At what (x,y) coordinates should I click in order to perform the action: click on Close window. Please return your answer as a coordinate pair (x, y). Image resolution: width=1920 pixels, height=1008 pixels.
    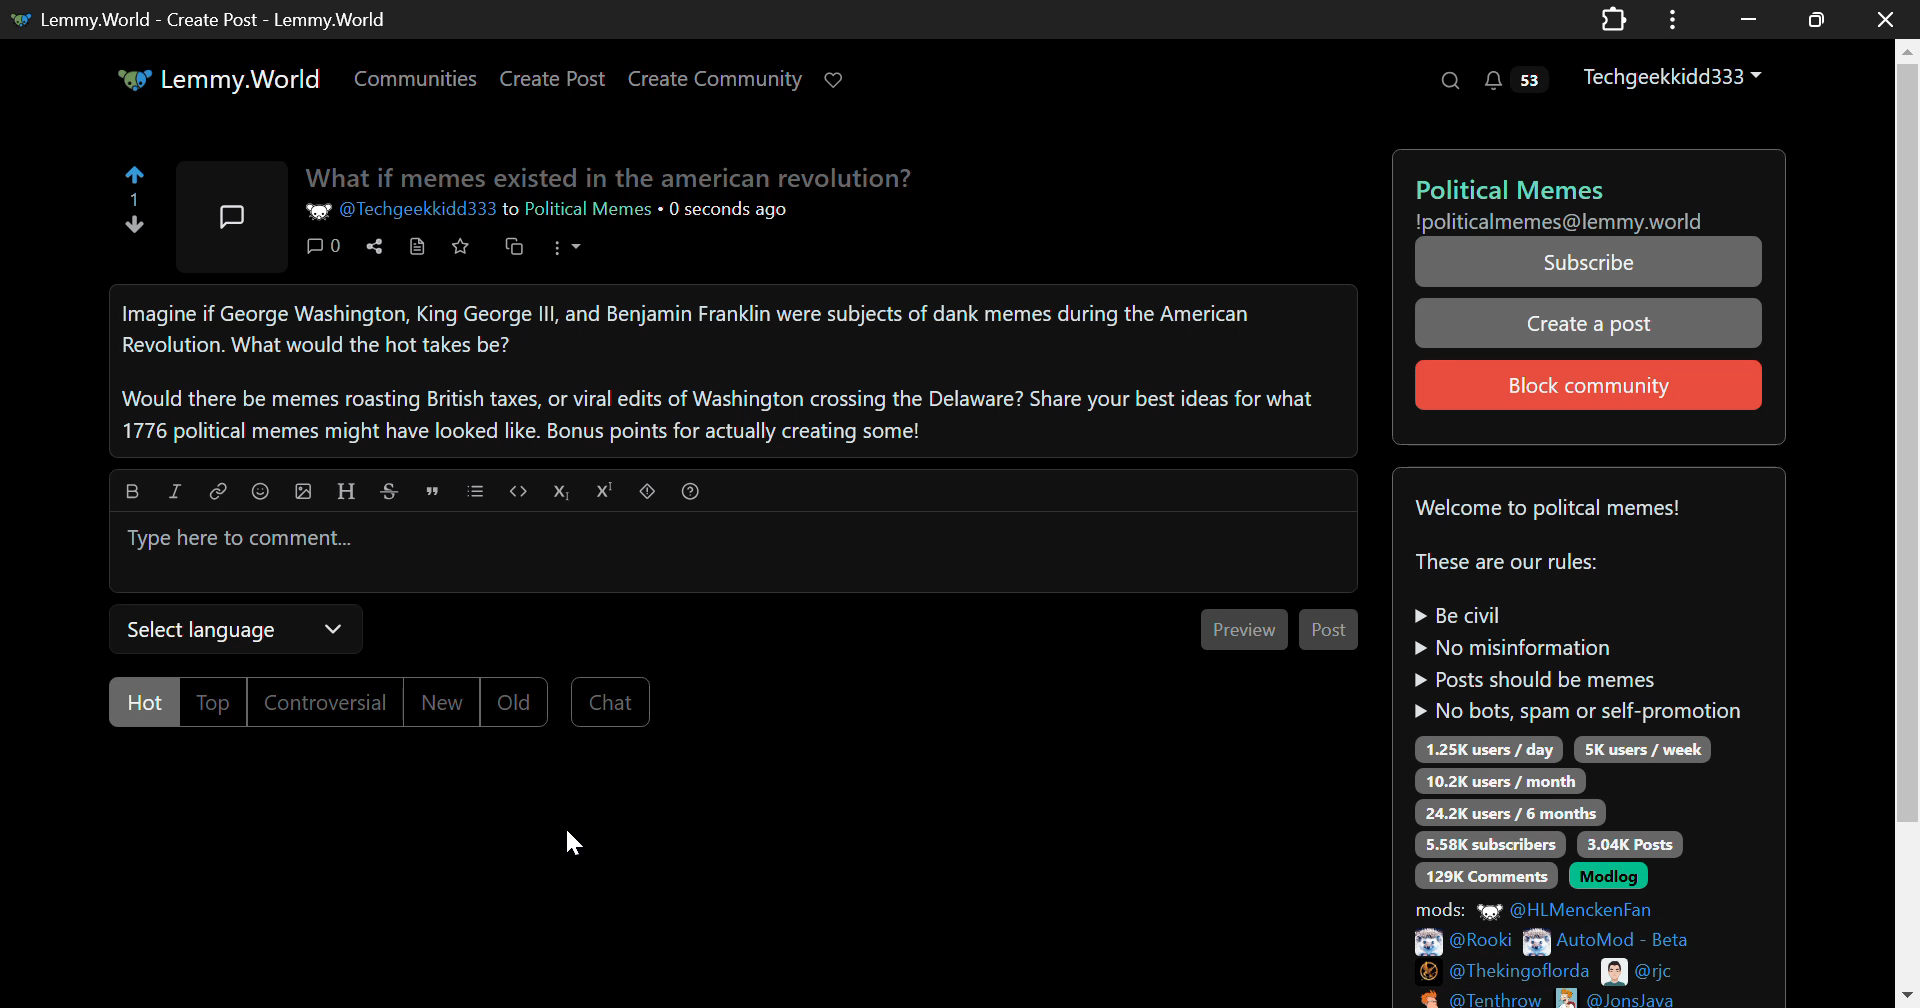
    Looking at the image, I should click on (1888, 18).